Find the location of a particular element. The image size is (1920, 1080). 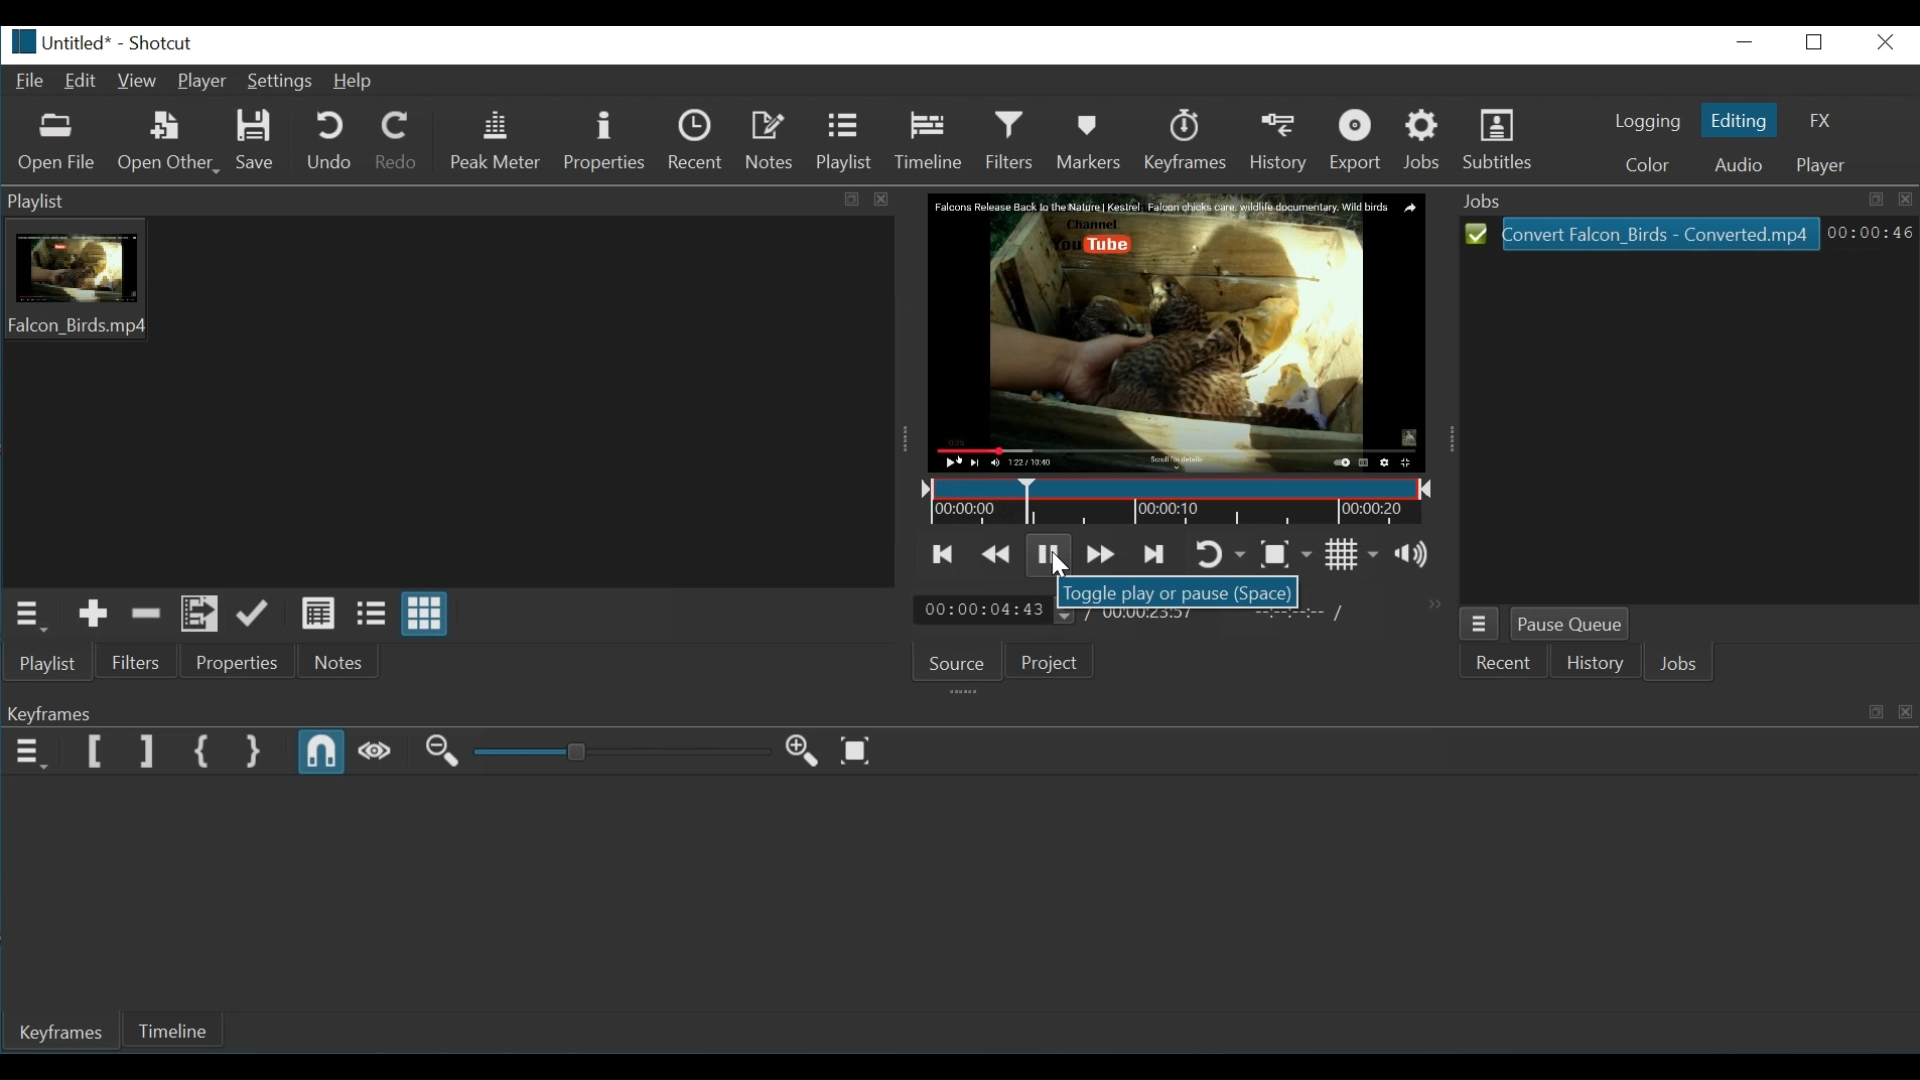

History is located at coordinates (1279, 141).